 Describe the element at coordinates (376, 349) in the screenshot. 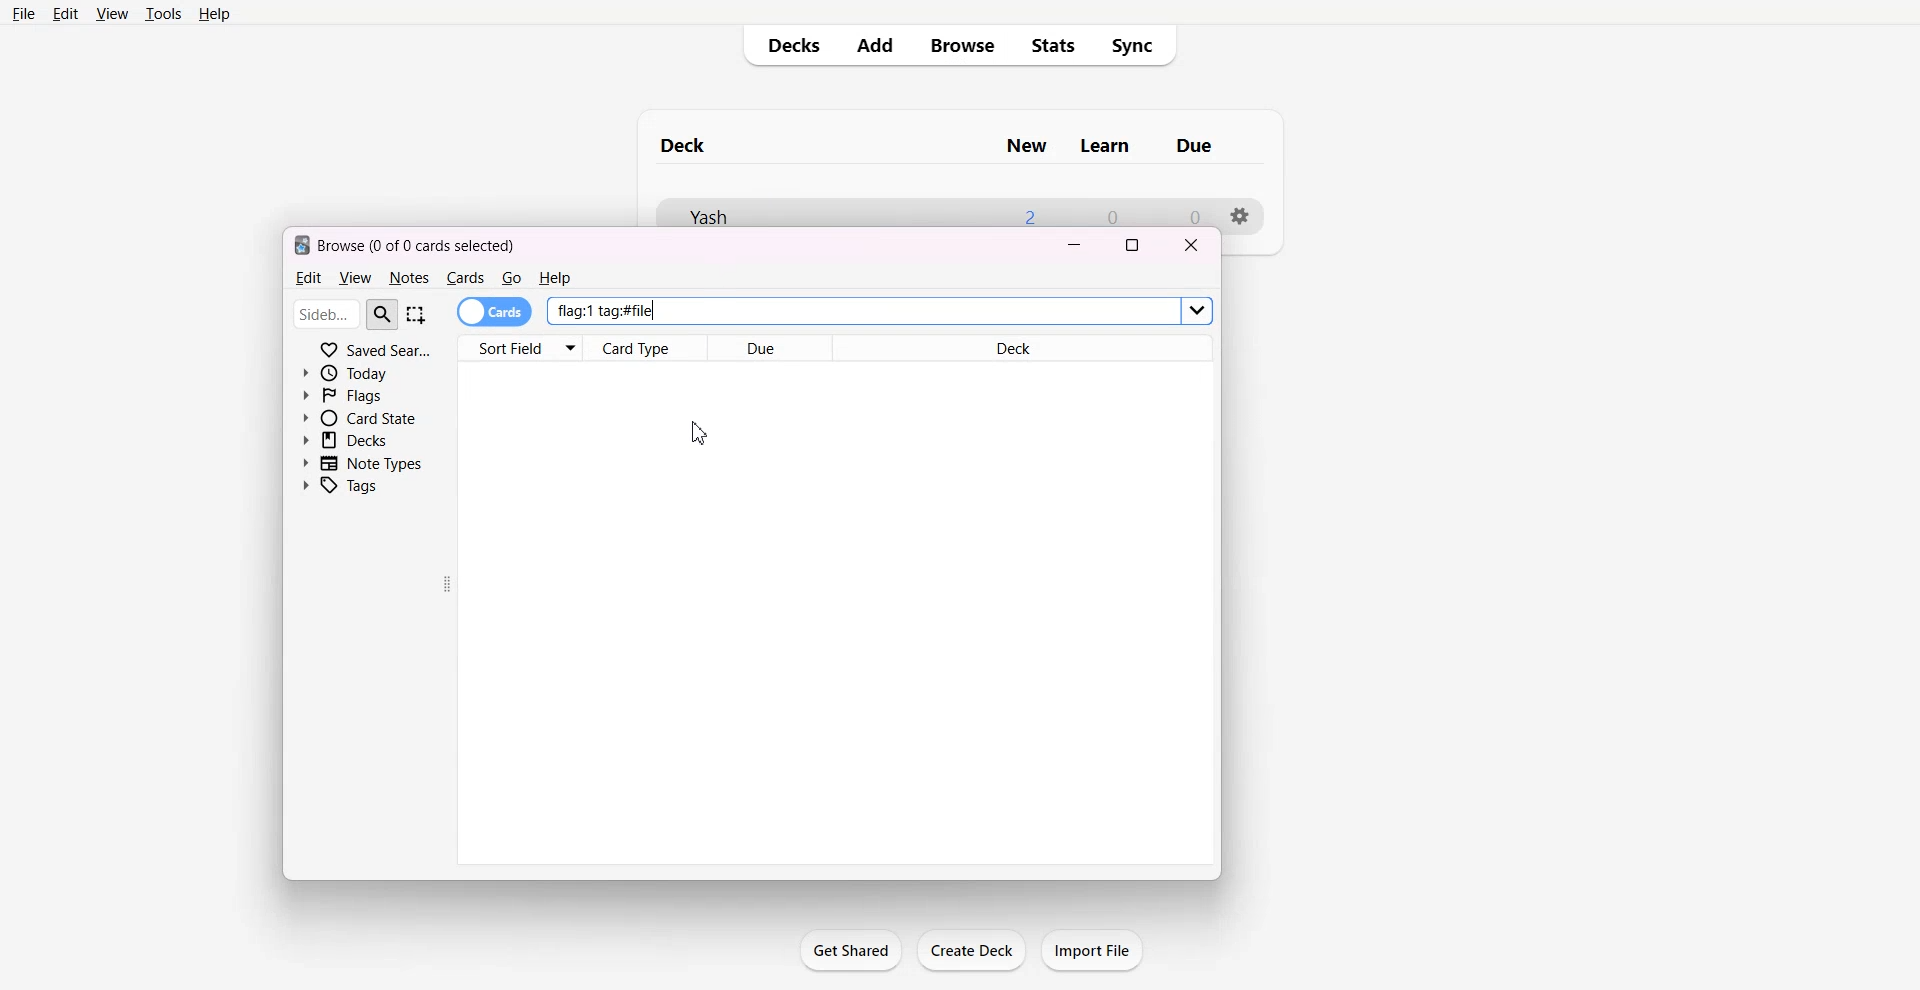

I see `Saved Search` at that location.